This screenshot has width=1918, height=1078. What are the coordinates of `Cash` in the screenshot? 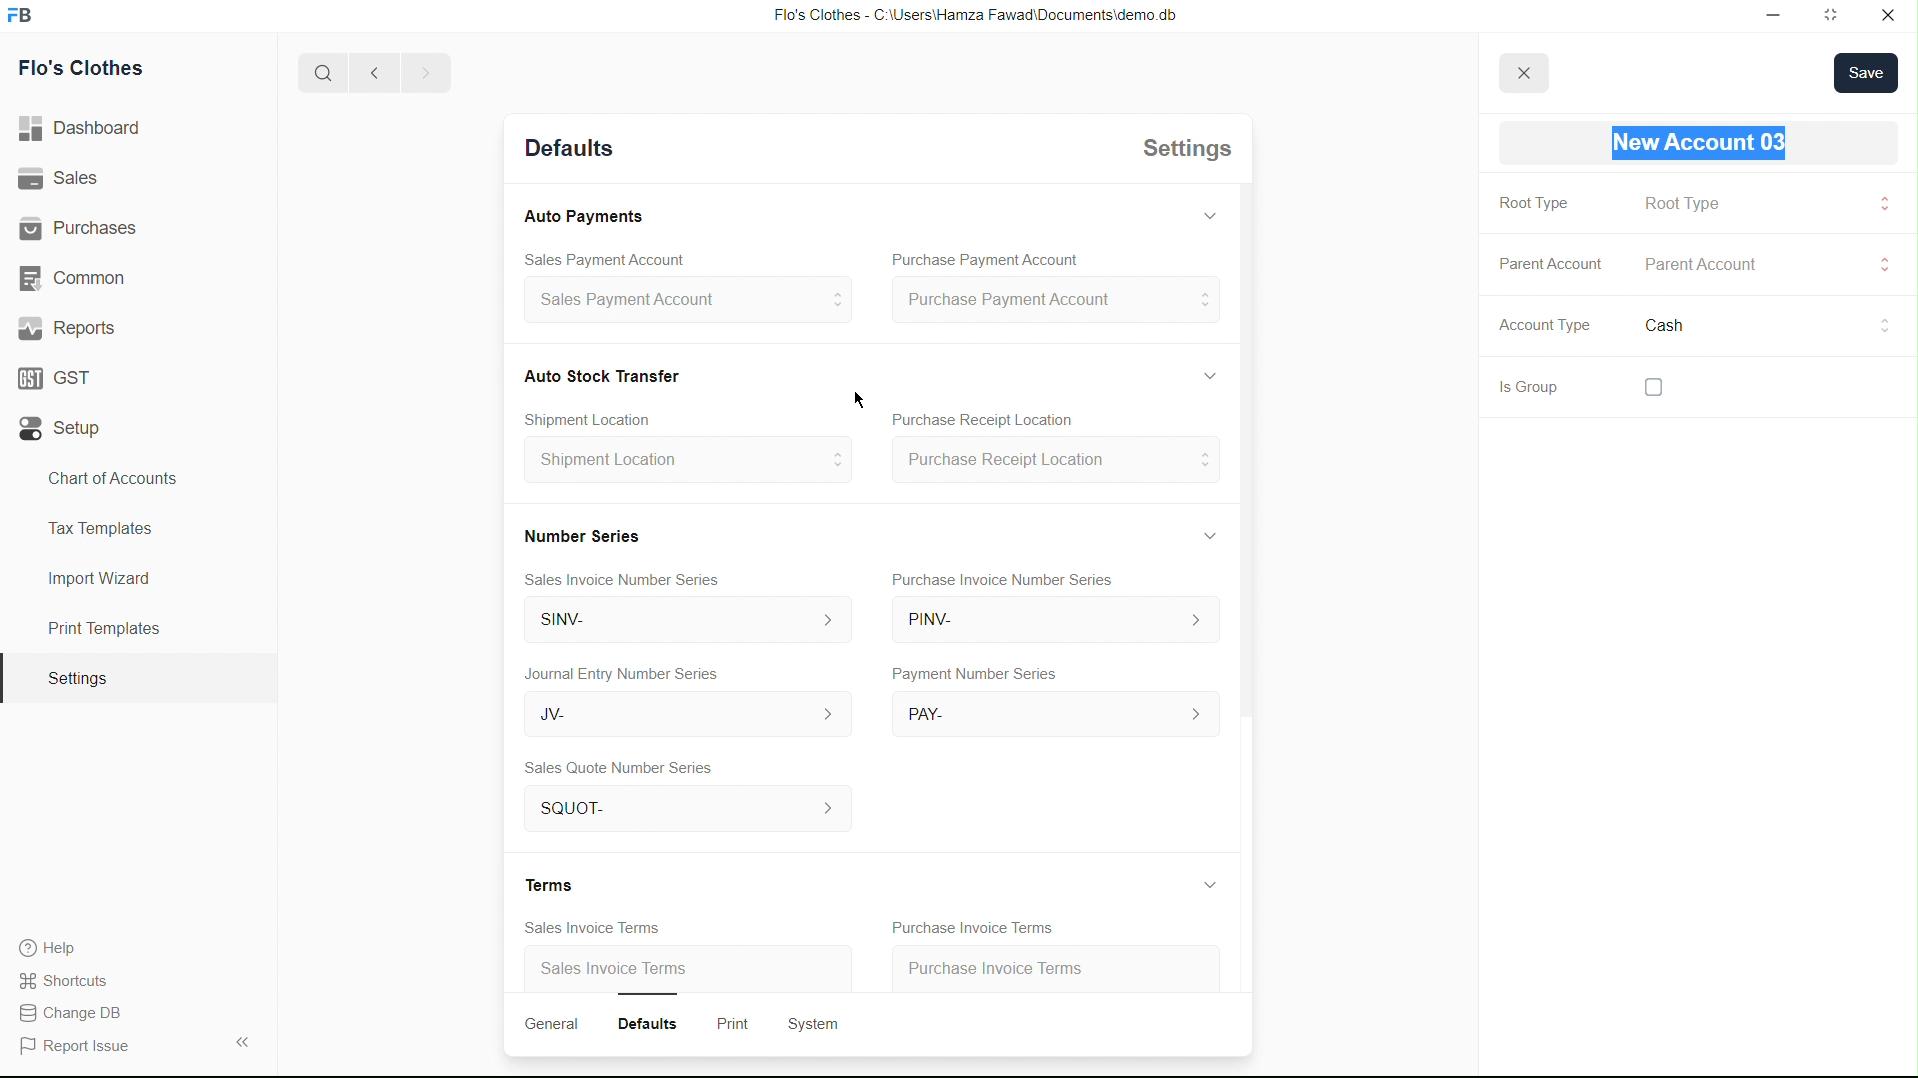 It's located at (1669, 328).